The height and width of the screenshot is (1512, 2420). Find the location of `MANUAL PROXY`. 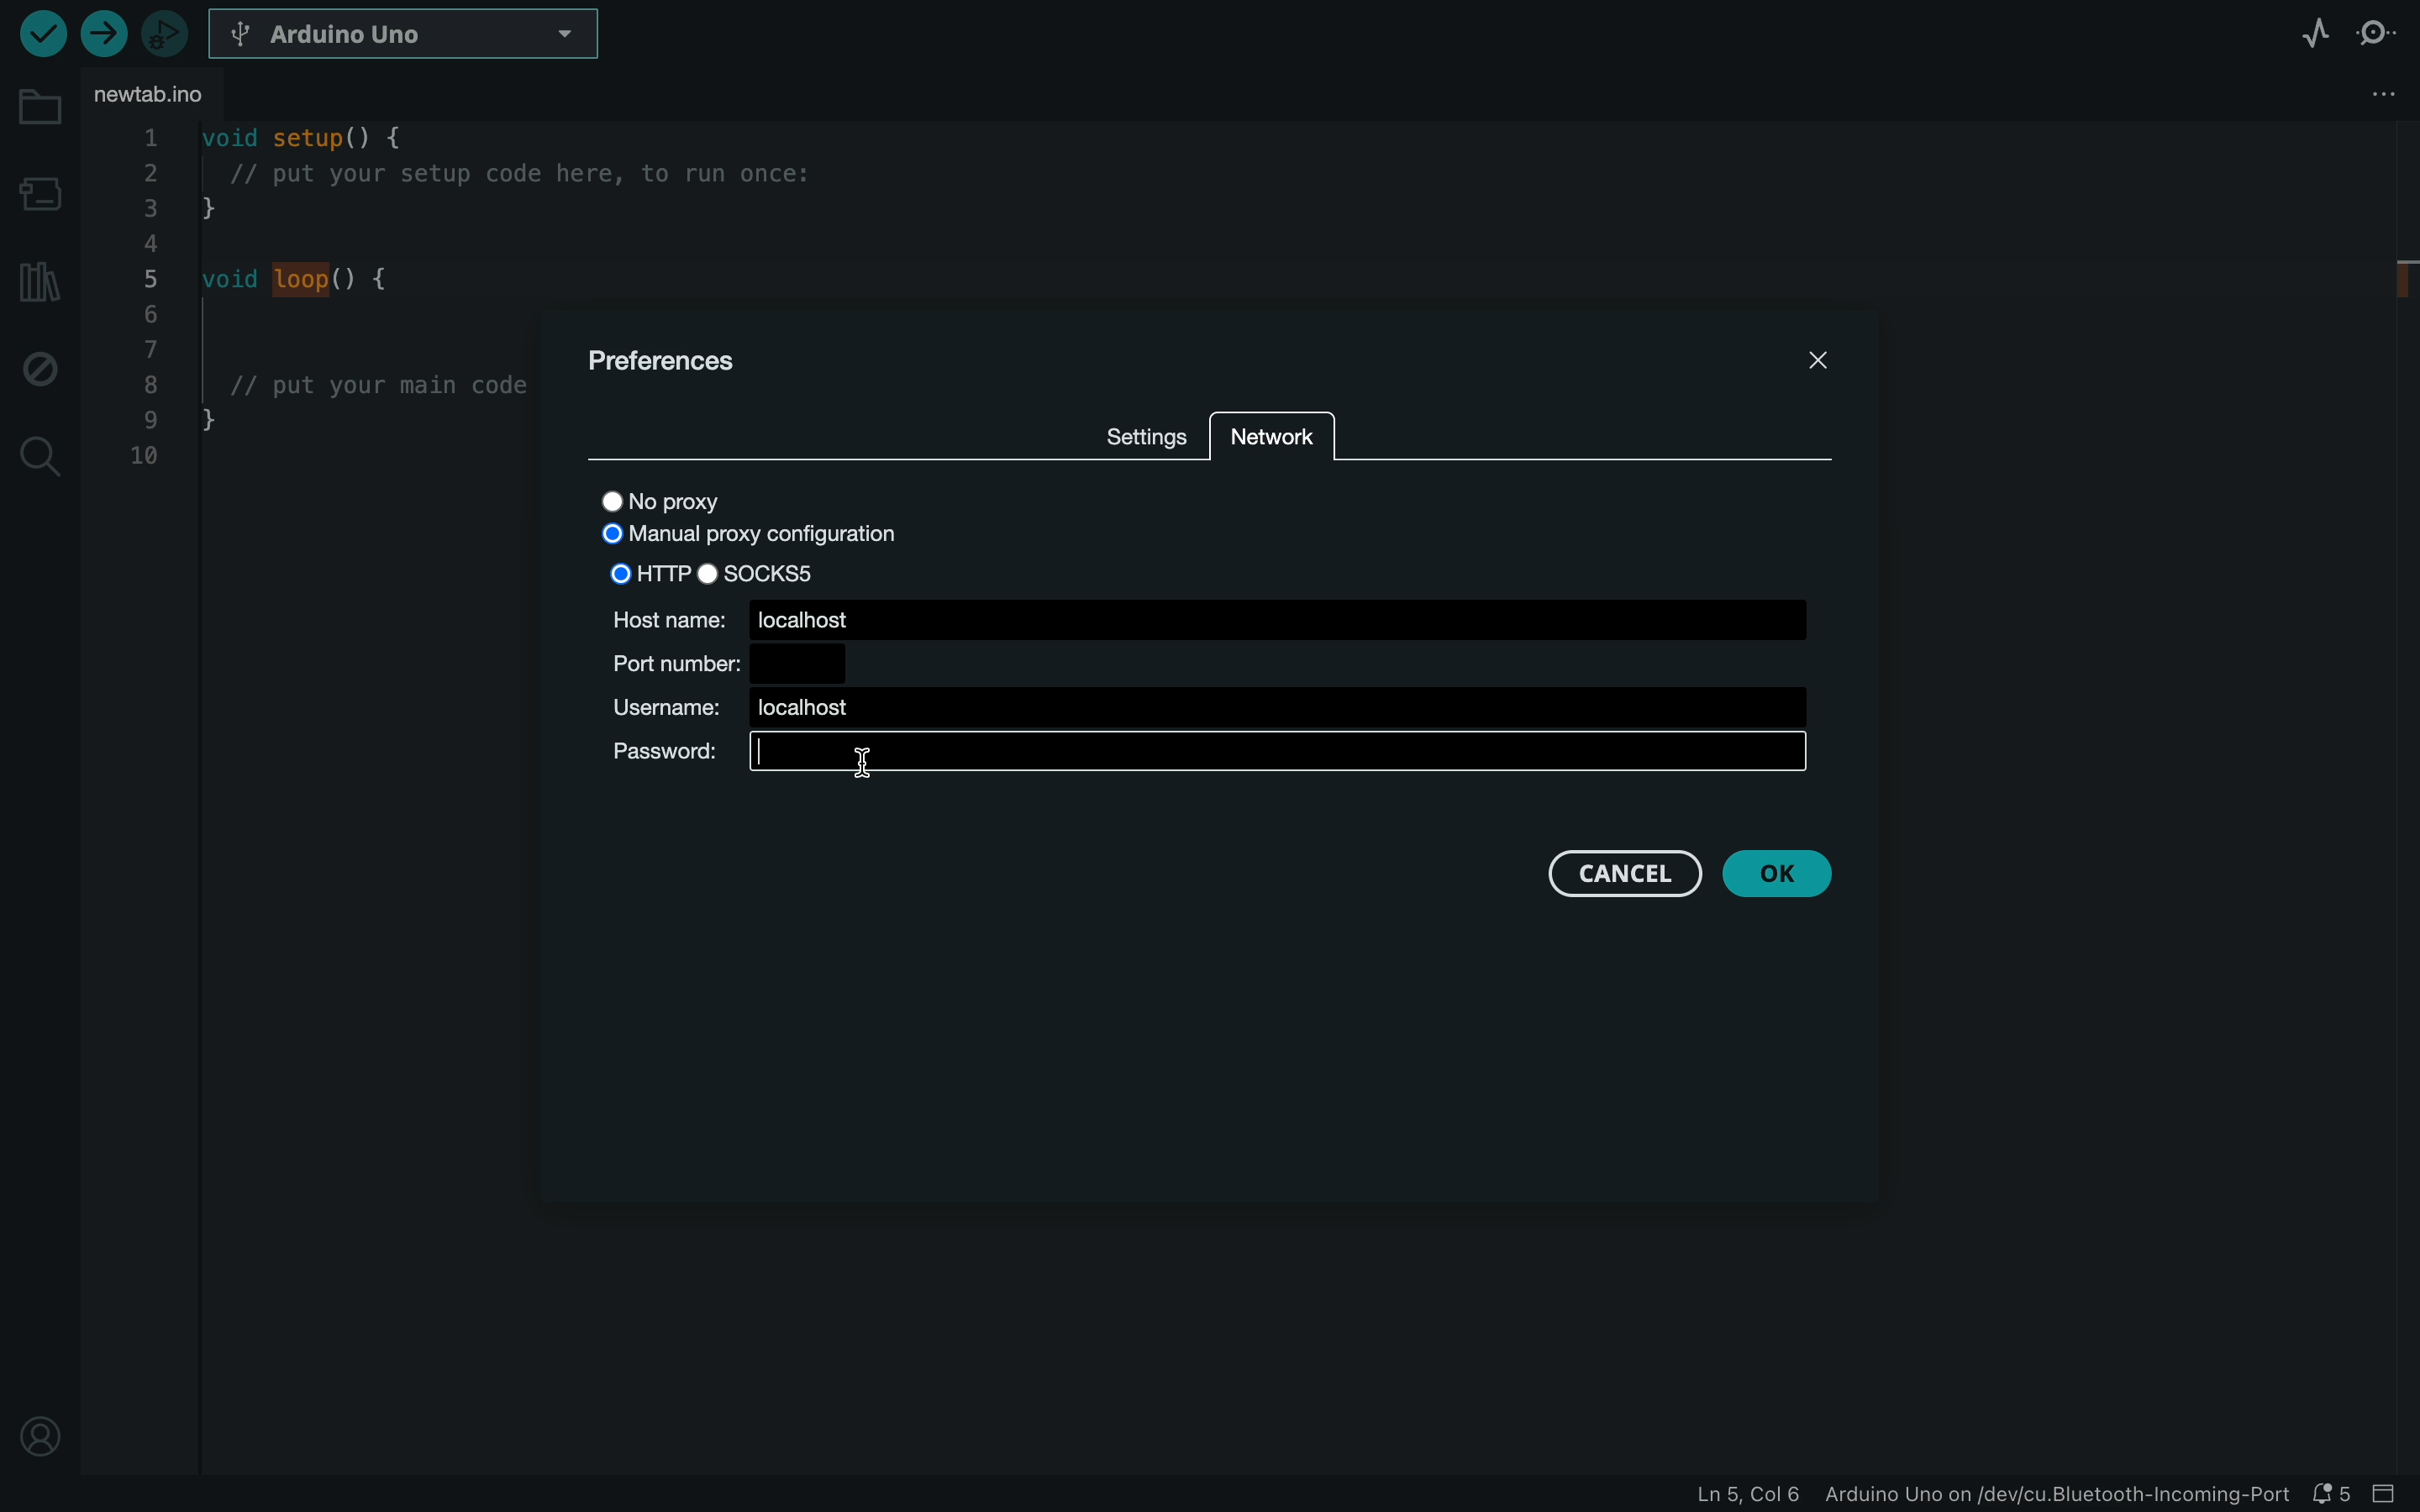

MANUAL PROXY is located at coordinates (745, 536).